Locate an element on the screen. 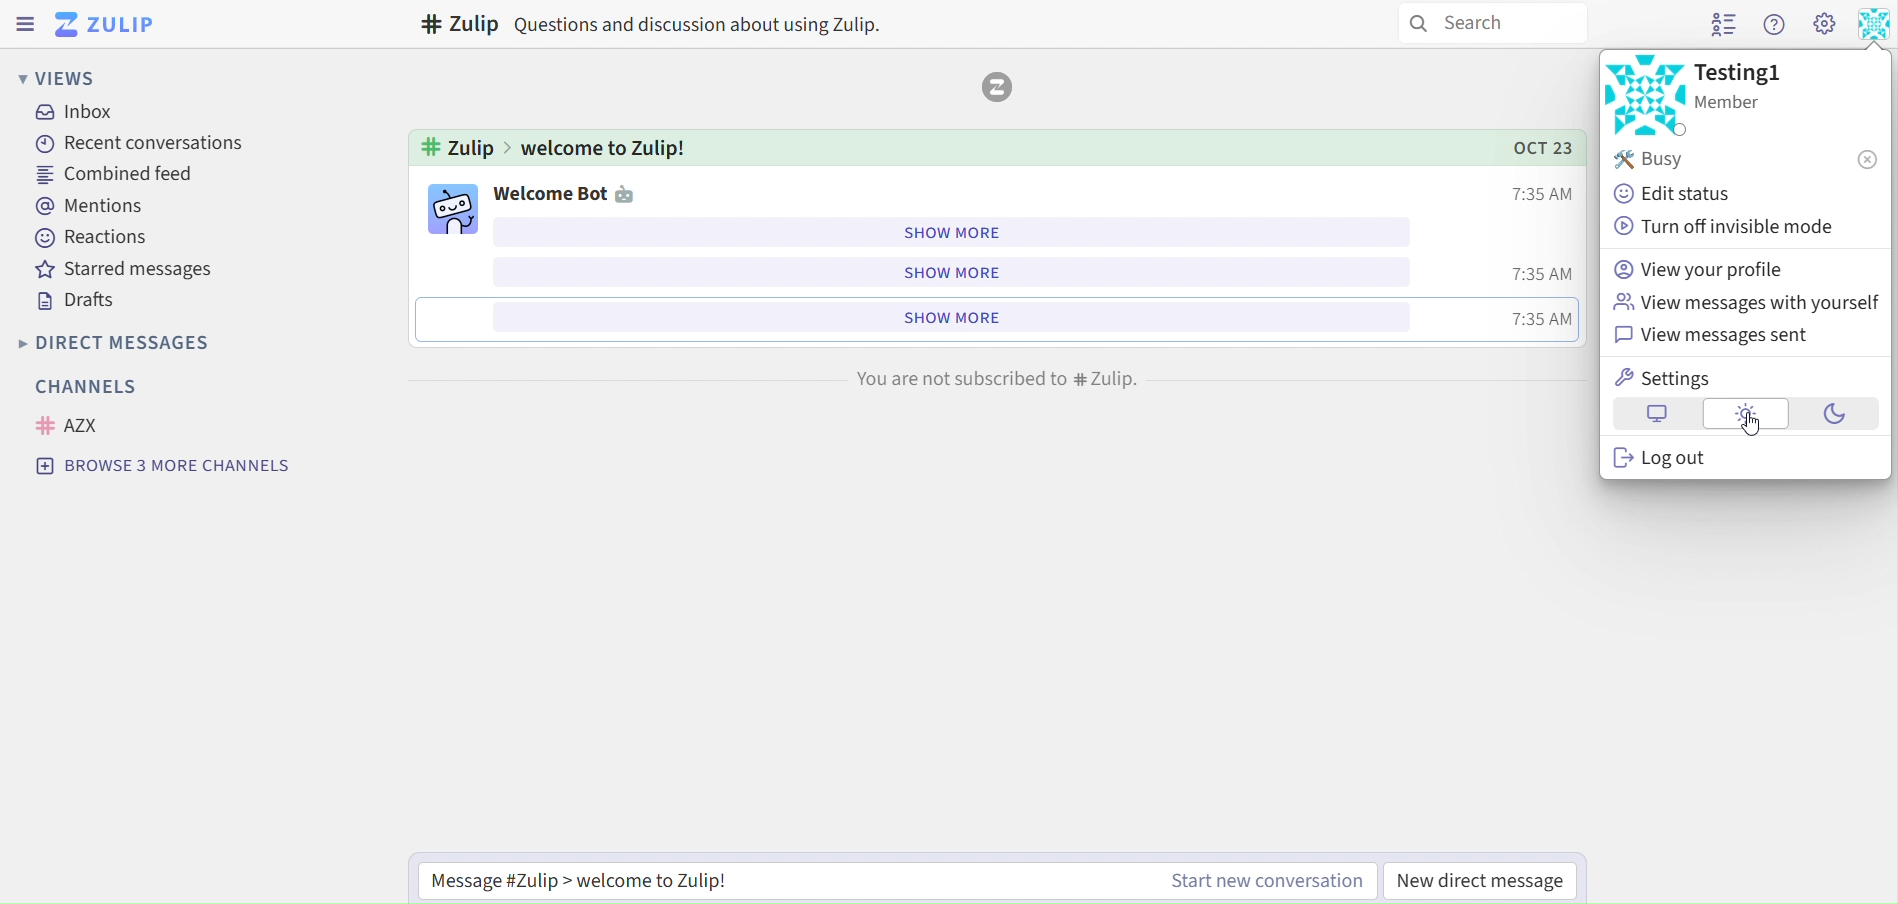 The width and height of the screenshot is (1898, 904). busy is located at coordinates (1749, 161).